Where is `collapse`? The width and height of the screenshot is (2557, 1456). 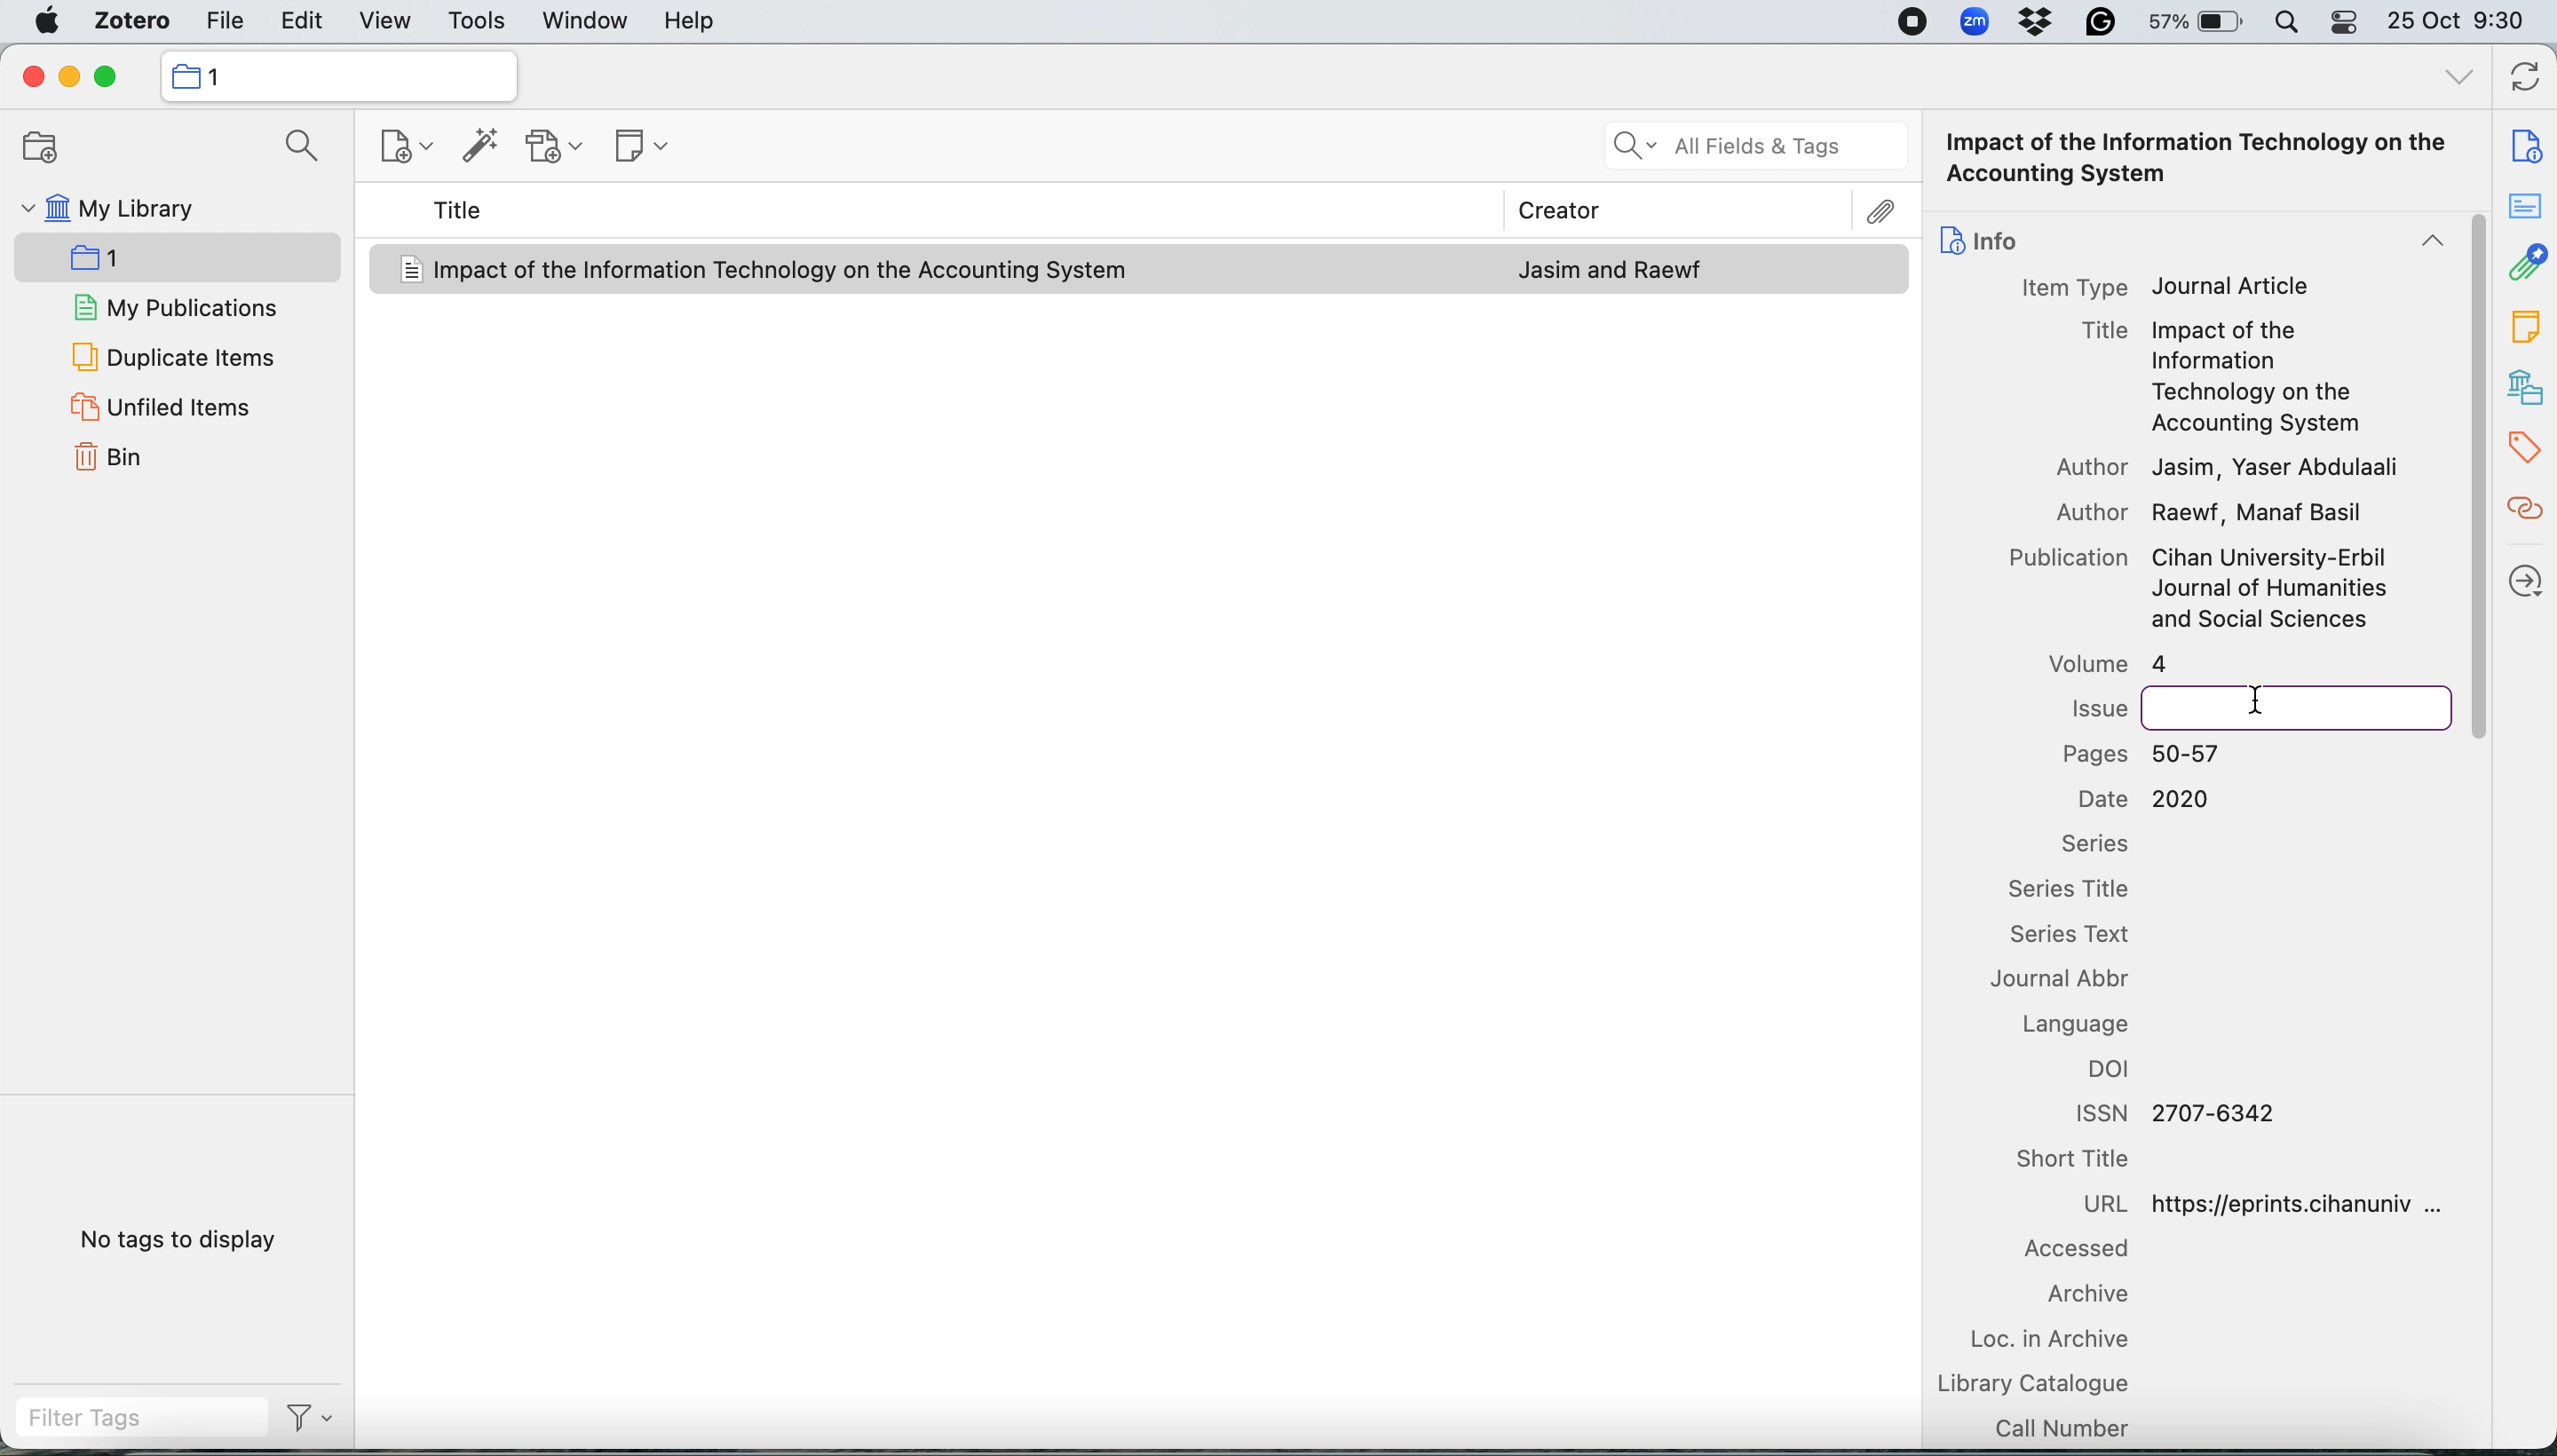
collapse is located at coordinates (2422, 244).